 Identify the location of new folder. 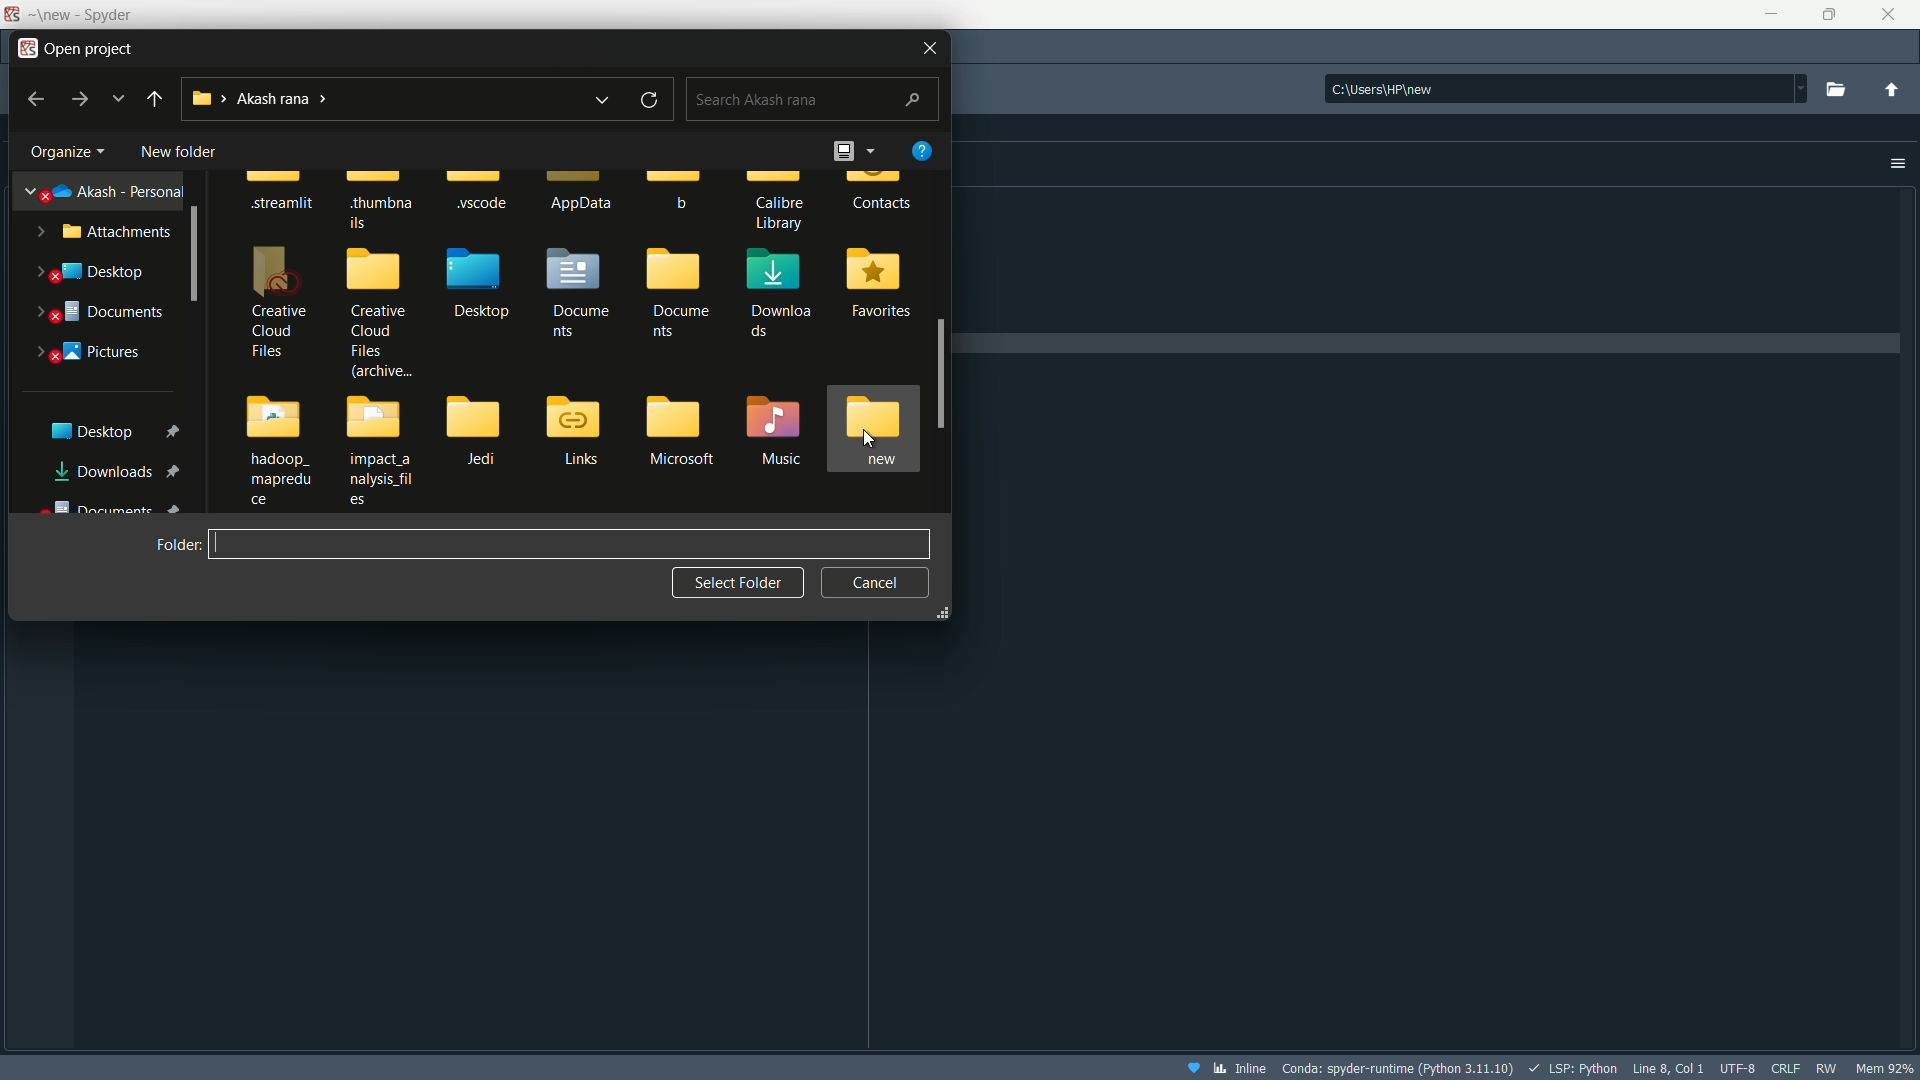
(177, 152).